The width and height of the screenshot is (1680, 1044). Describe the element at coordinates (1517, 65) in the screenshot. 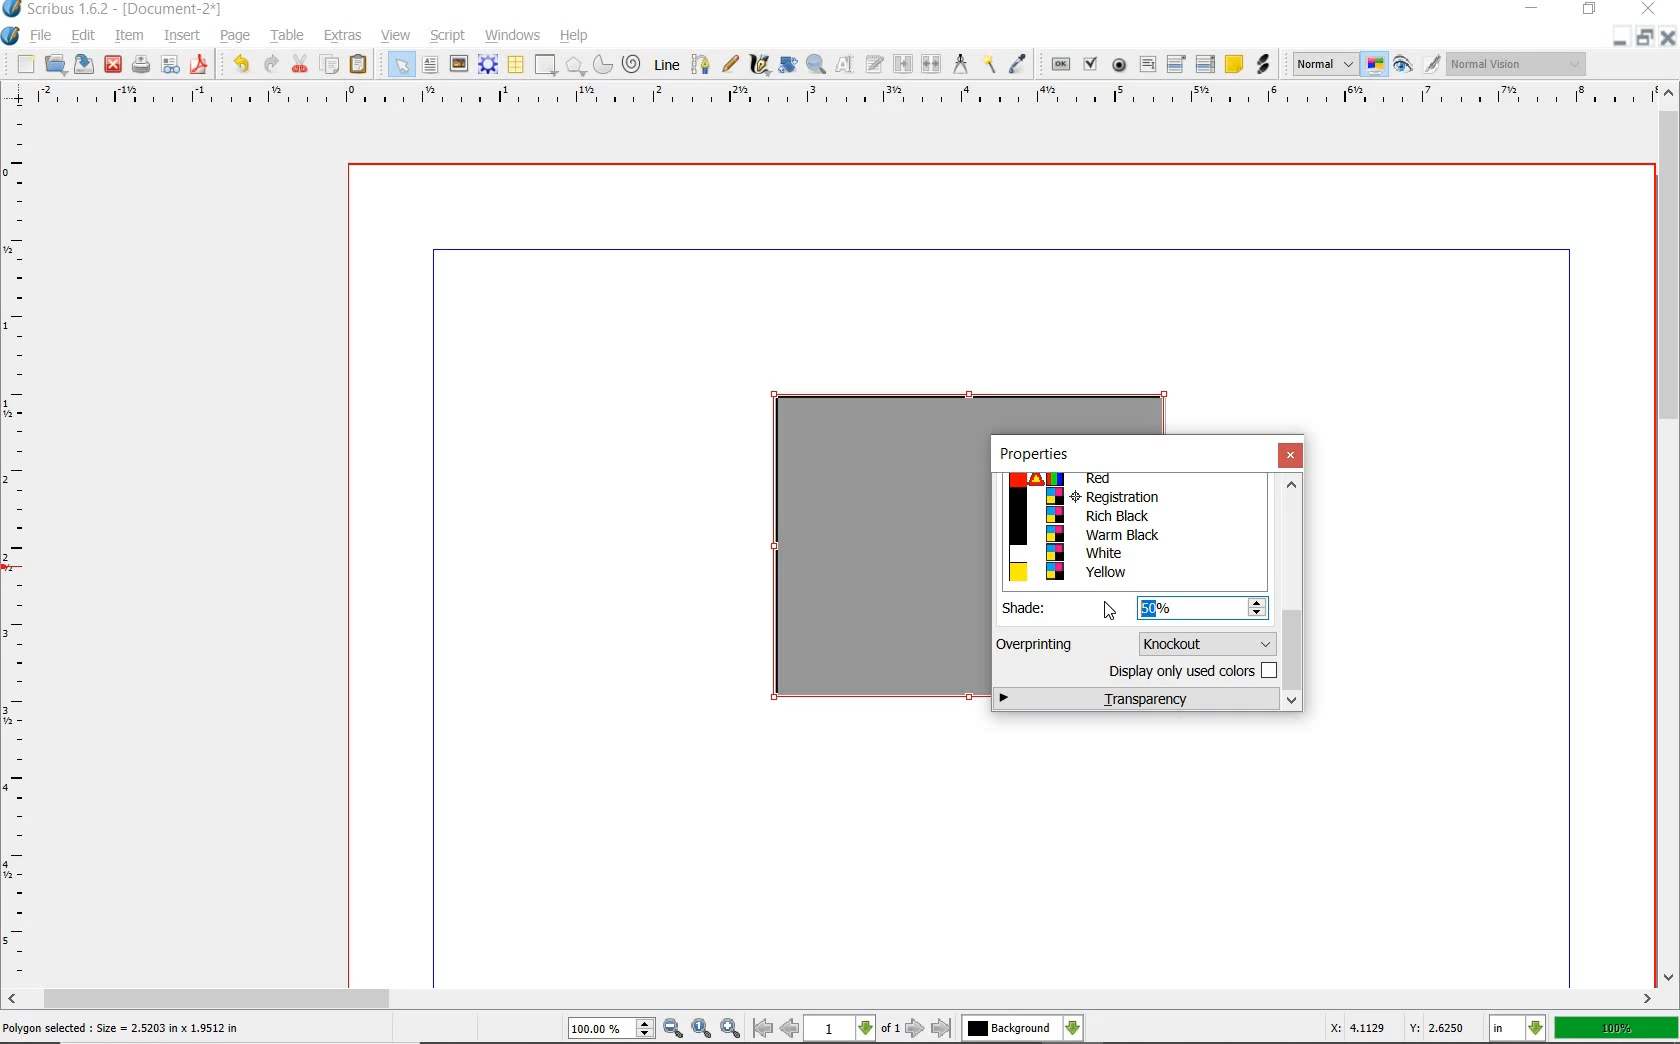

I see `Visual appearance of the display` at that location.